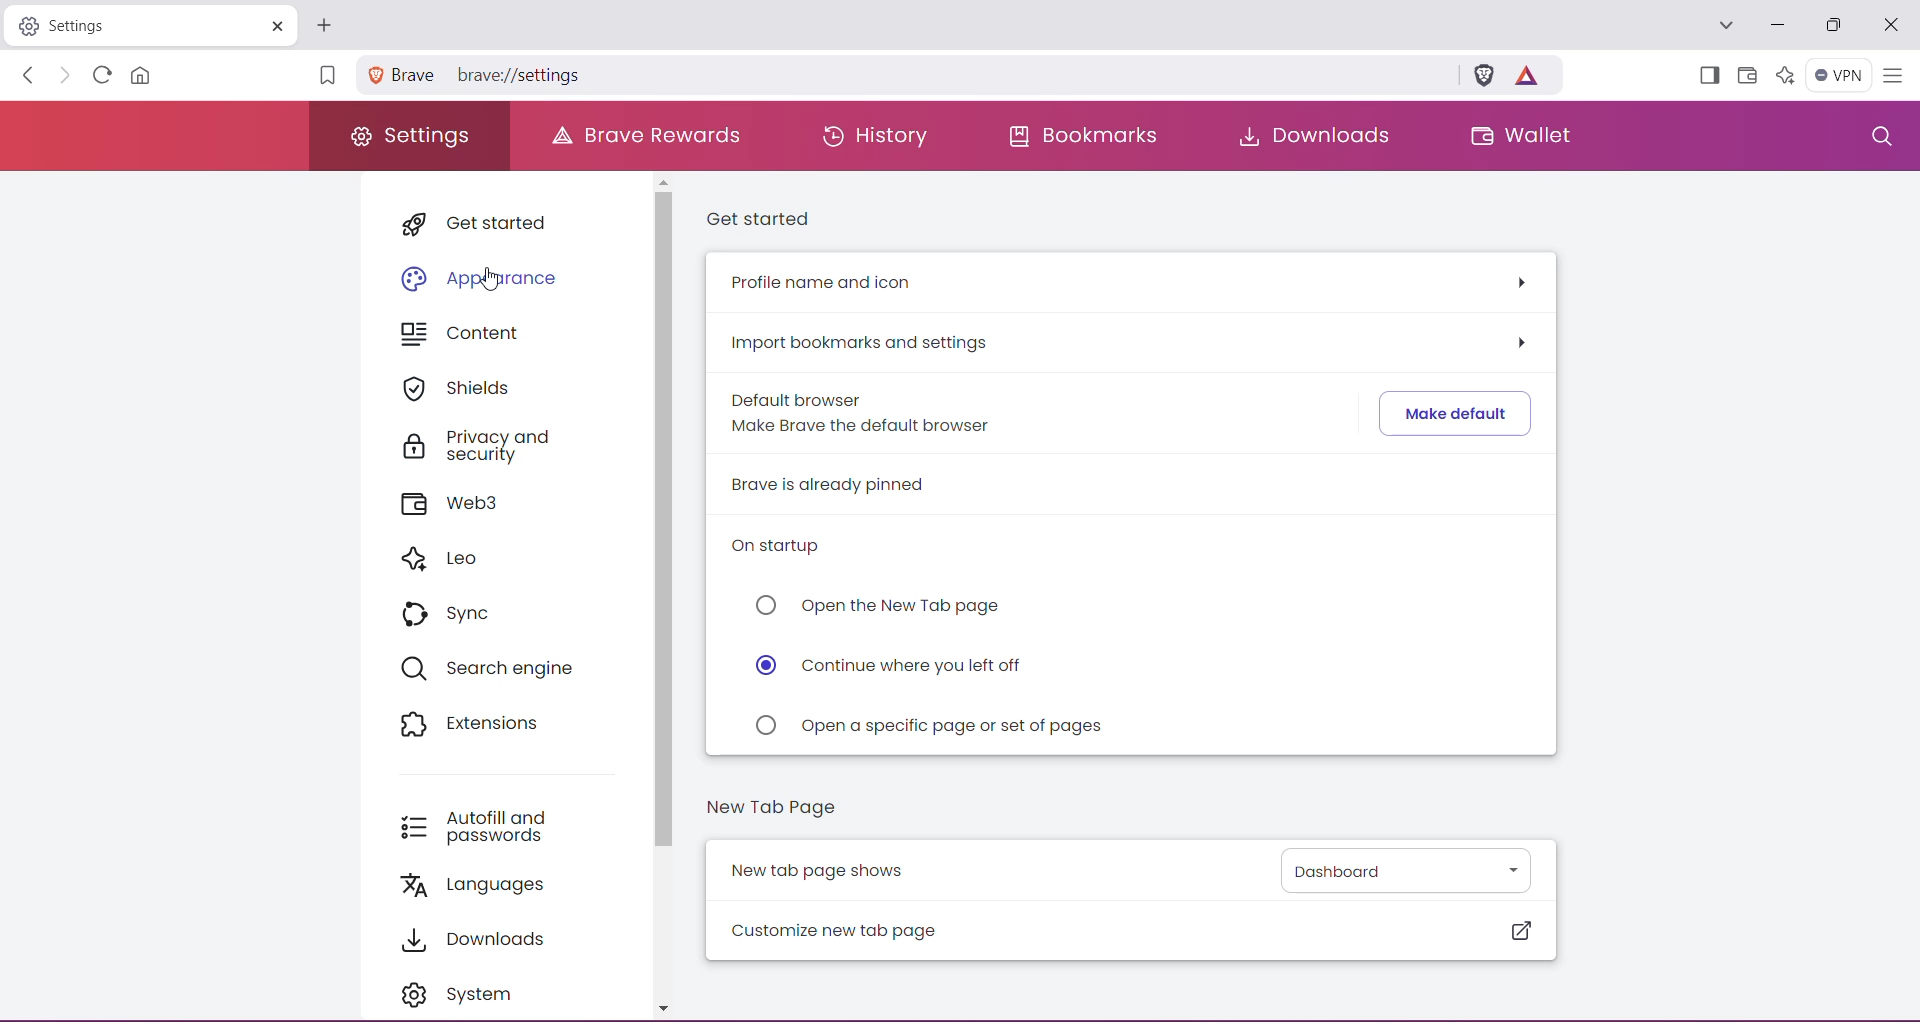 The image size is (1920, 1022). I want to click on Get started, so click(759, 221).